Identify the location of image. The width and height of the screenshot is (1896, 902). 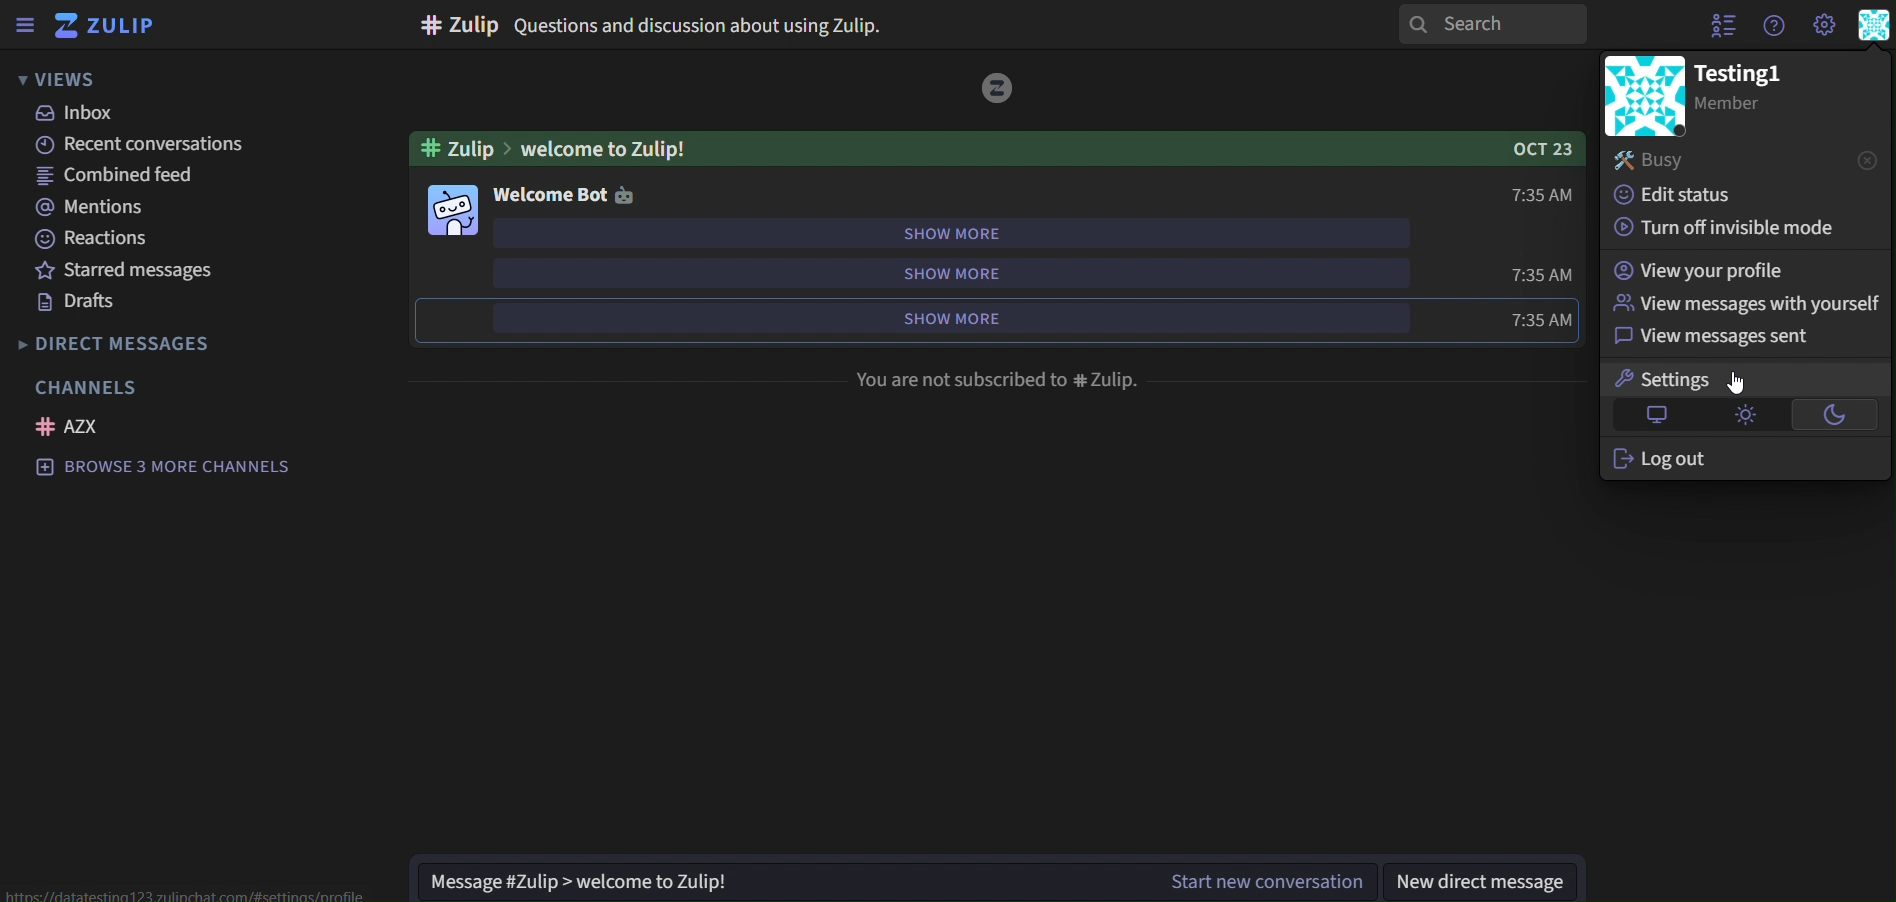
(455, 210).